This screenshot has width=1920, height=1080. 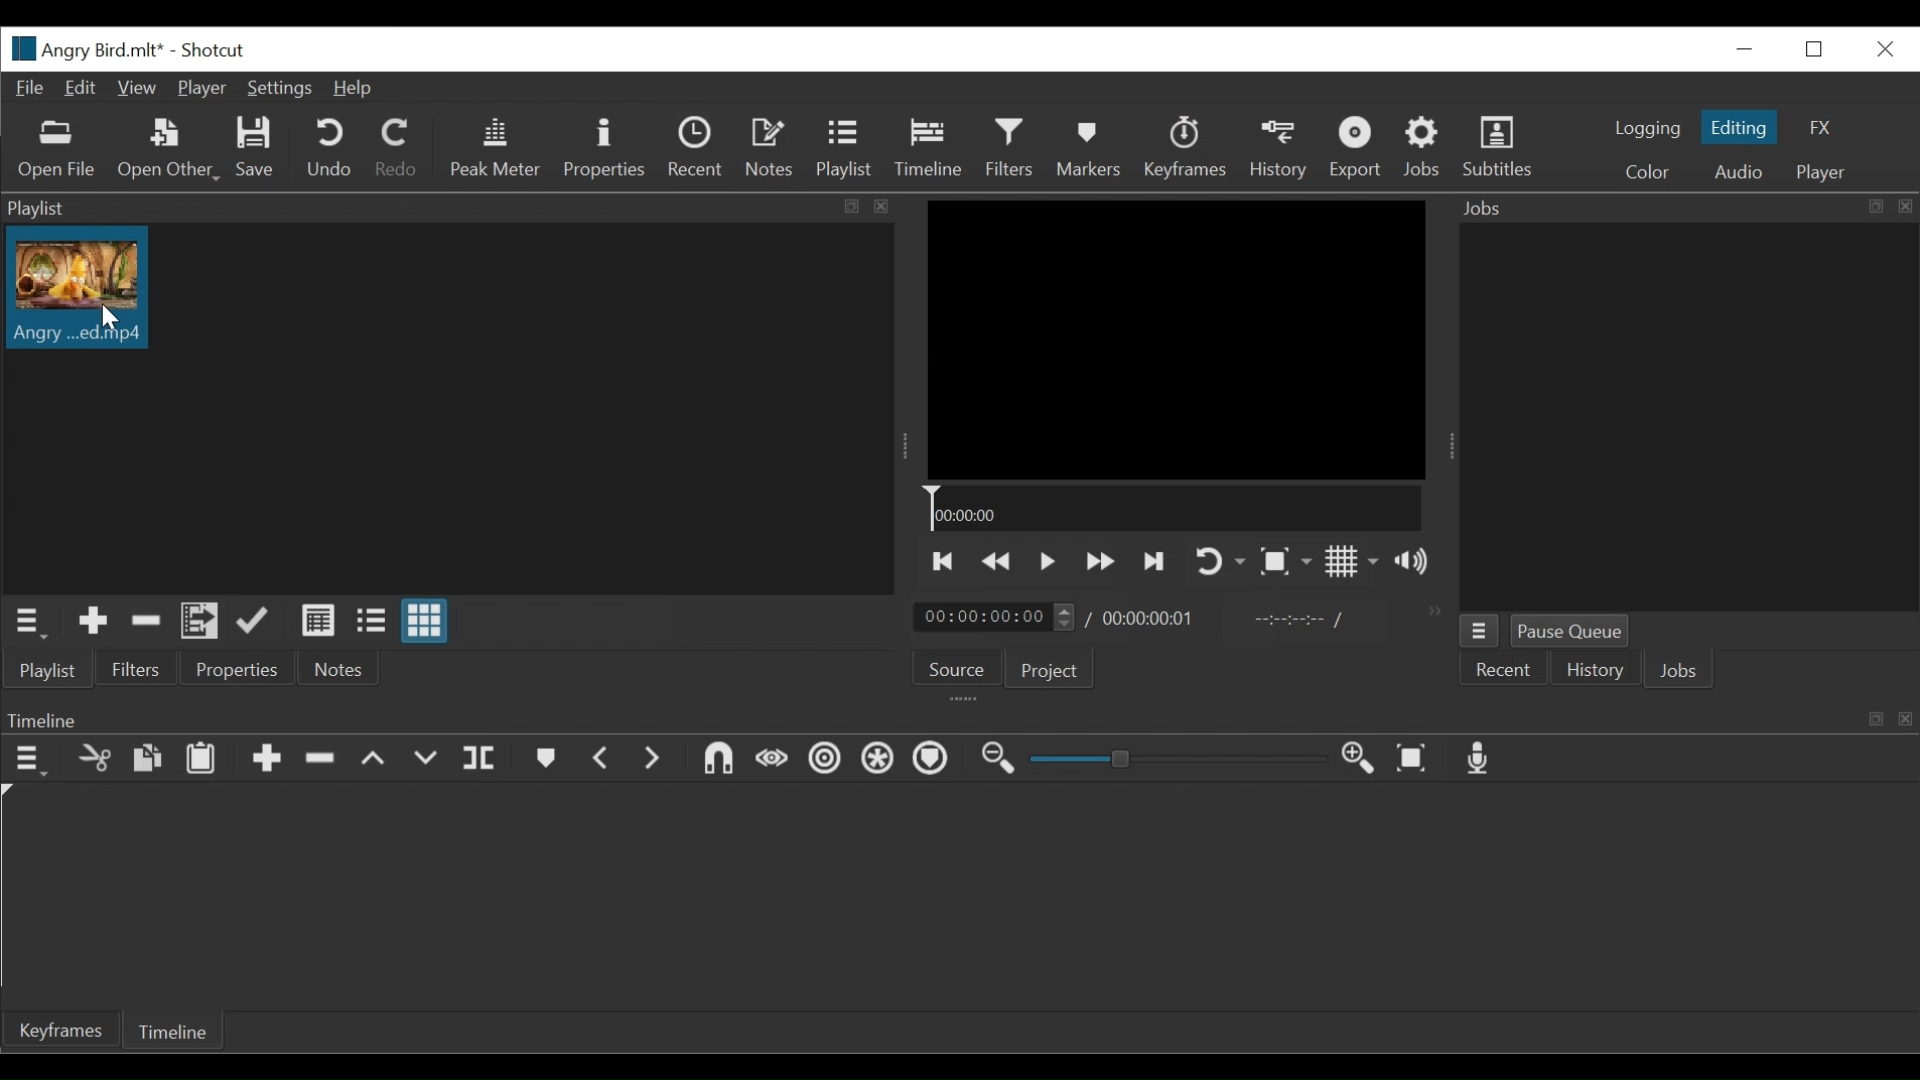 I want to click on Restore, so click(x=1816, y=51).